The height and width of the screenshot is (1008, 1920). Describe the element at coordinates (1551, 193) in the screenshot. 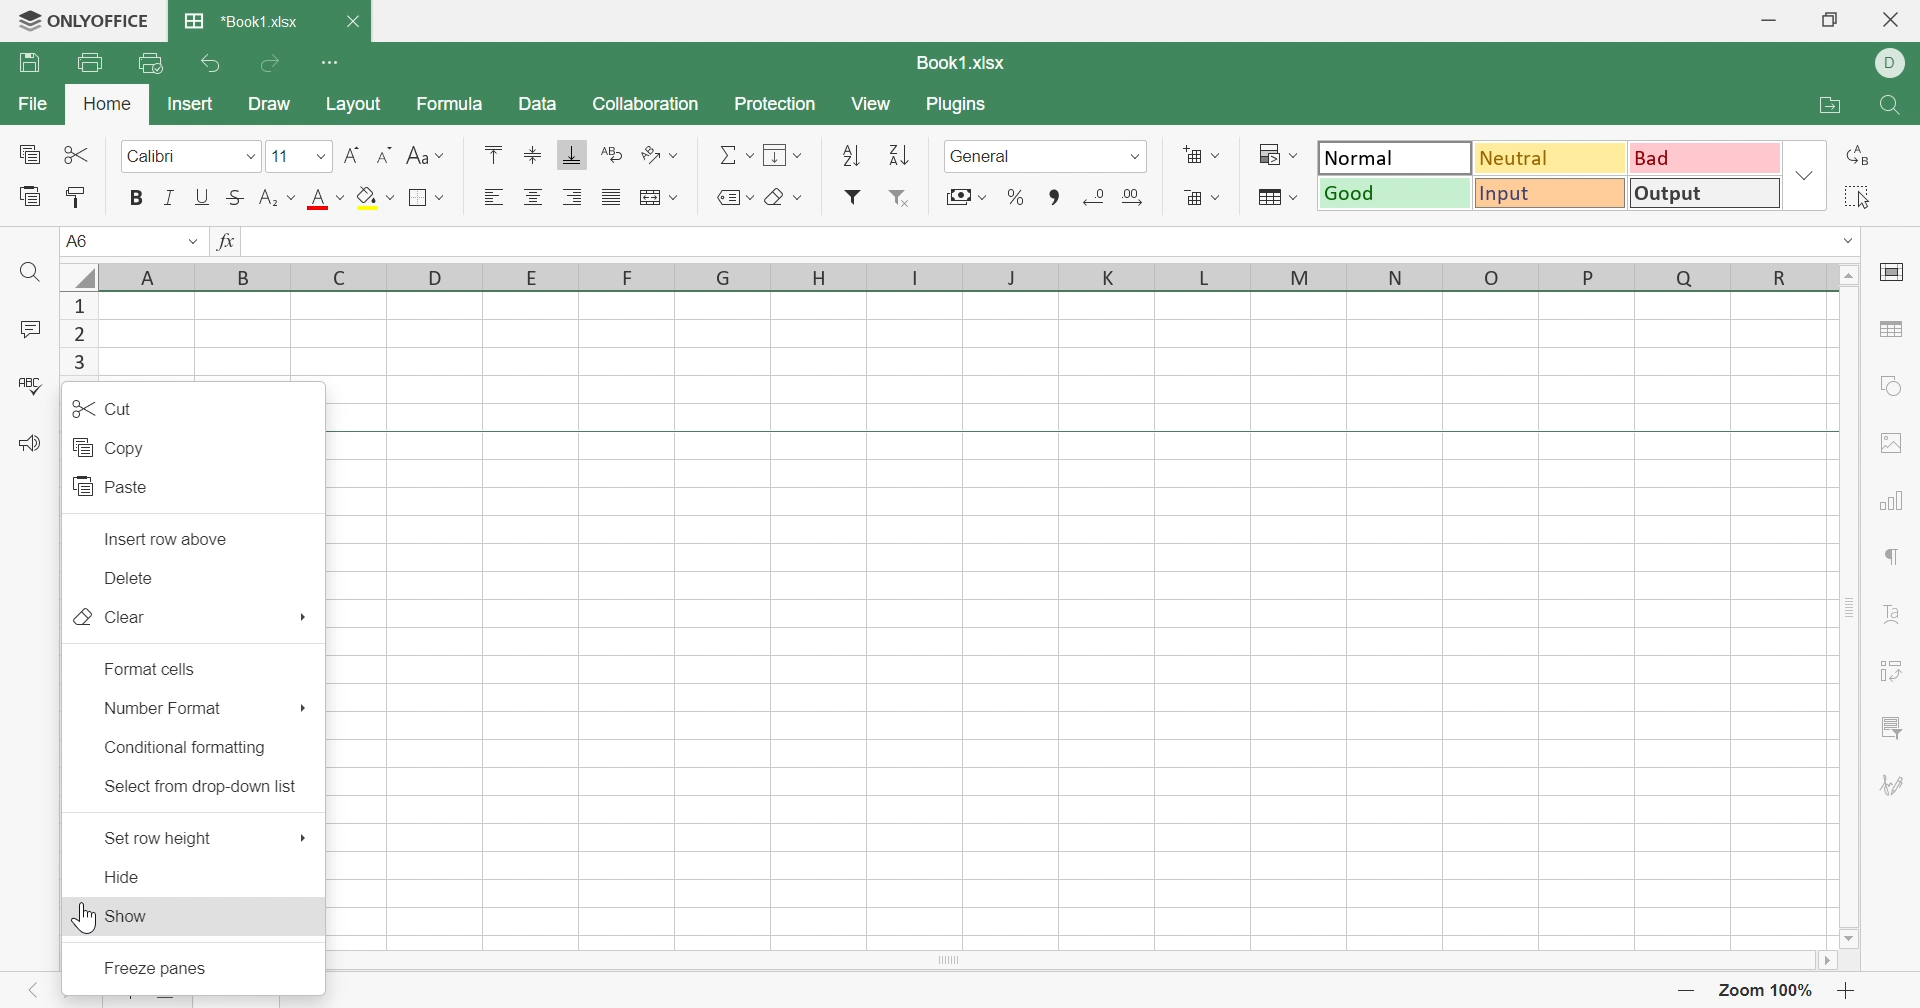

I see `Input` at that location.